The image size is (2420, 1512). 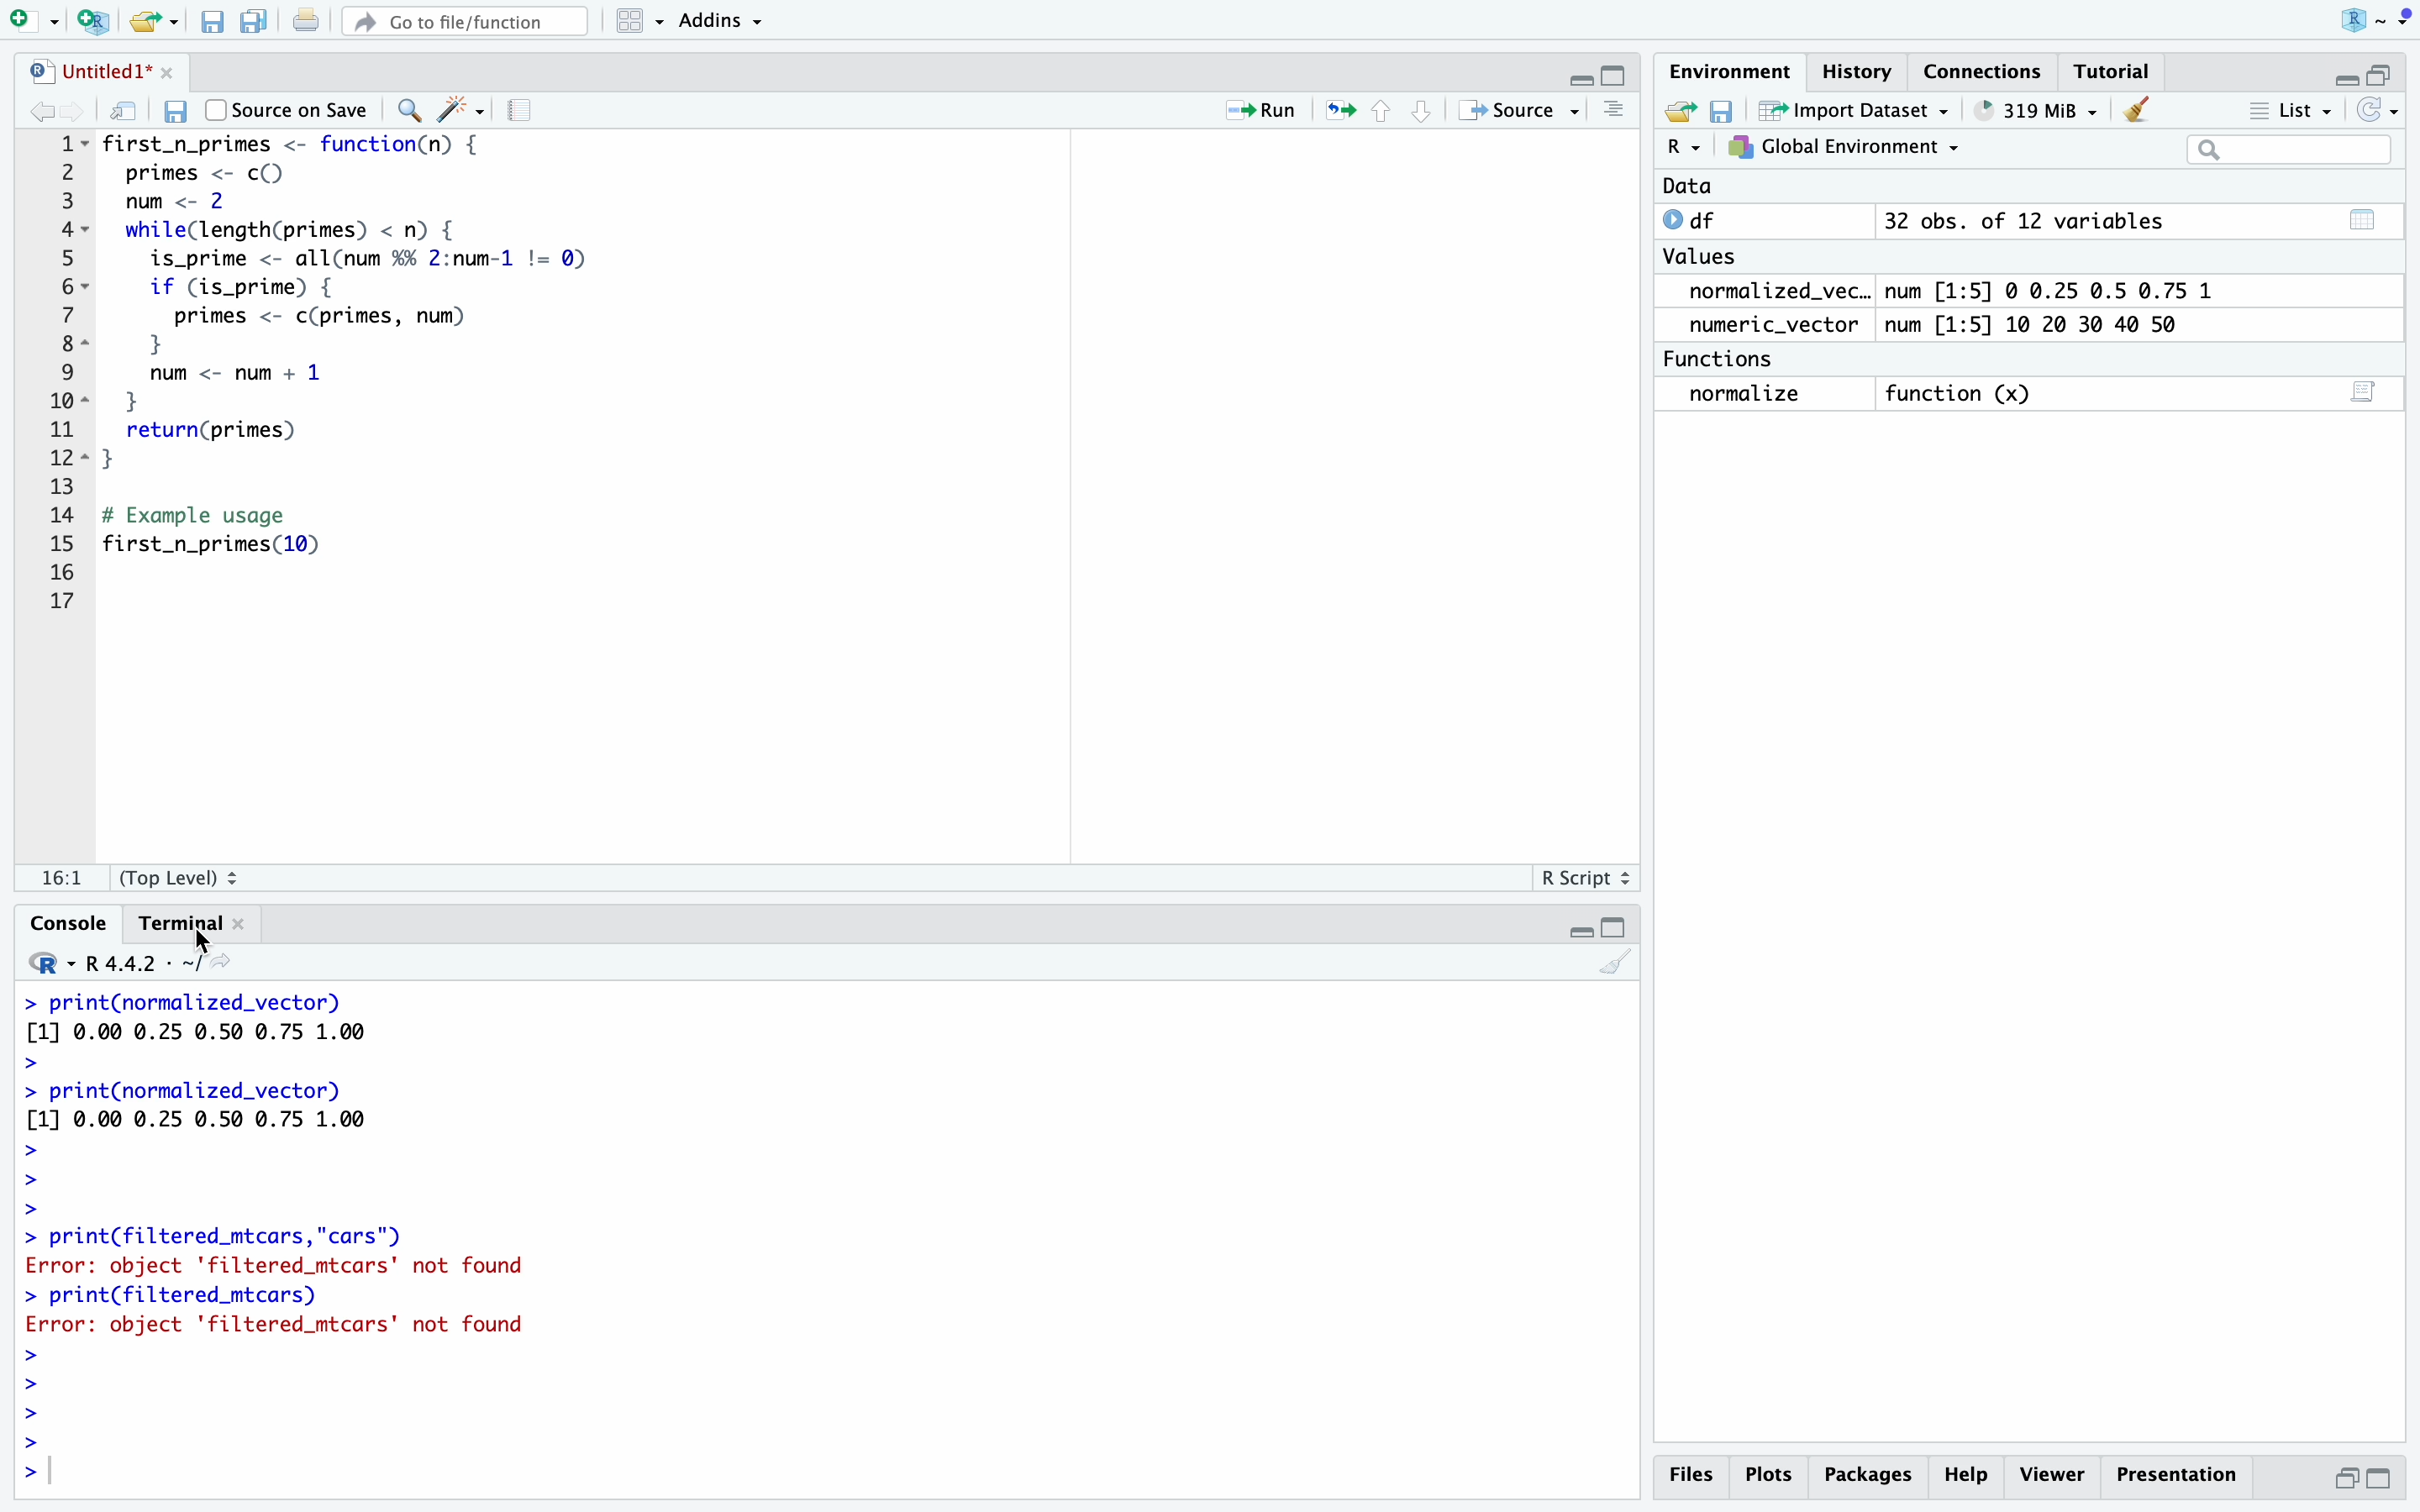 What do you see at coordinates (2383, 109) in the screenshot?
I see `Refresh` at bounding box center [2383, 109].